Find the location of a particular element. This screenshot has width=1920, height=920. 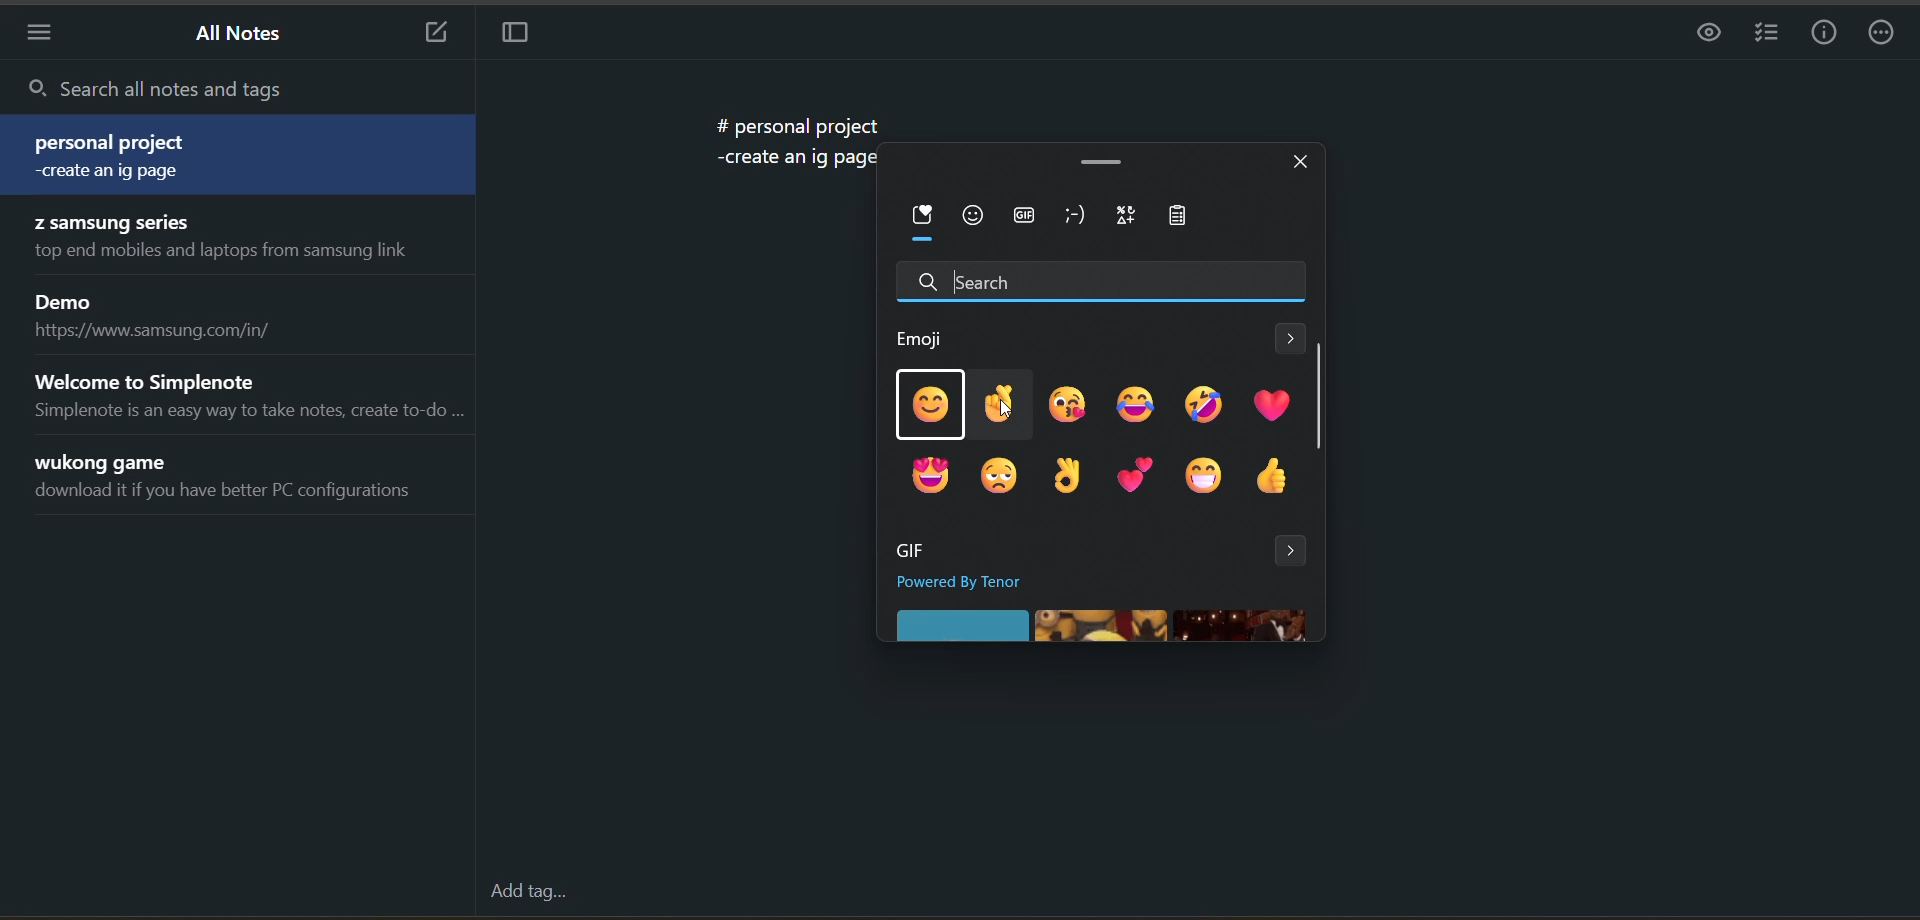

note title and preview is located at coordinates (232, 475).